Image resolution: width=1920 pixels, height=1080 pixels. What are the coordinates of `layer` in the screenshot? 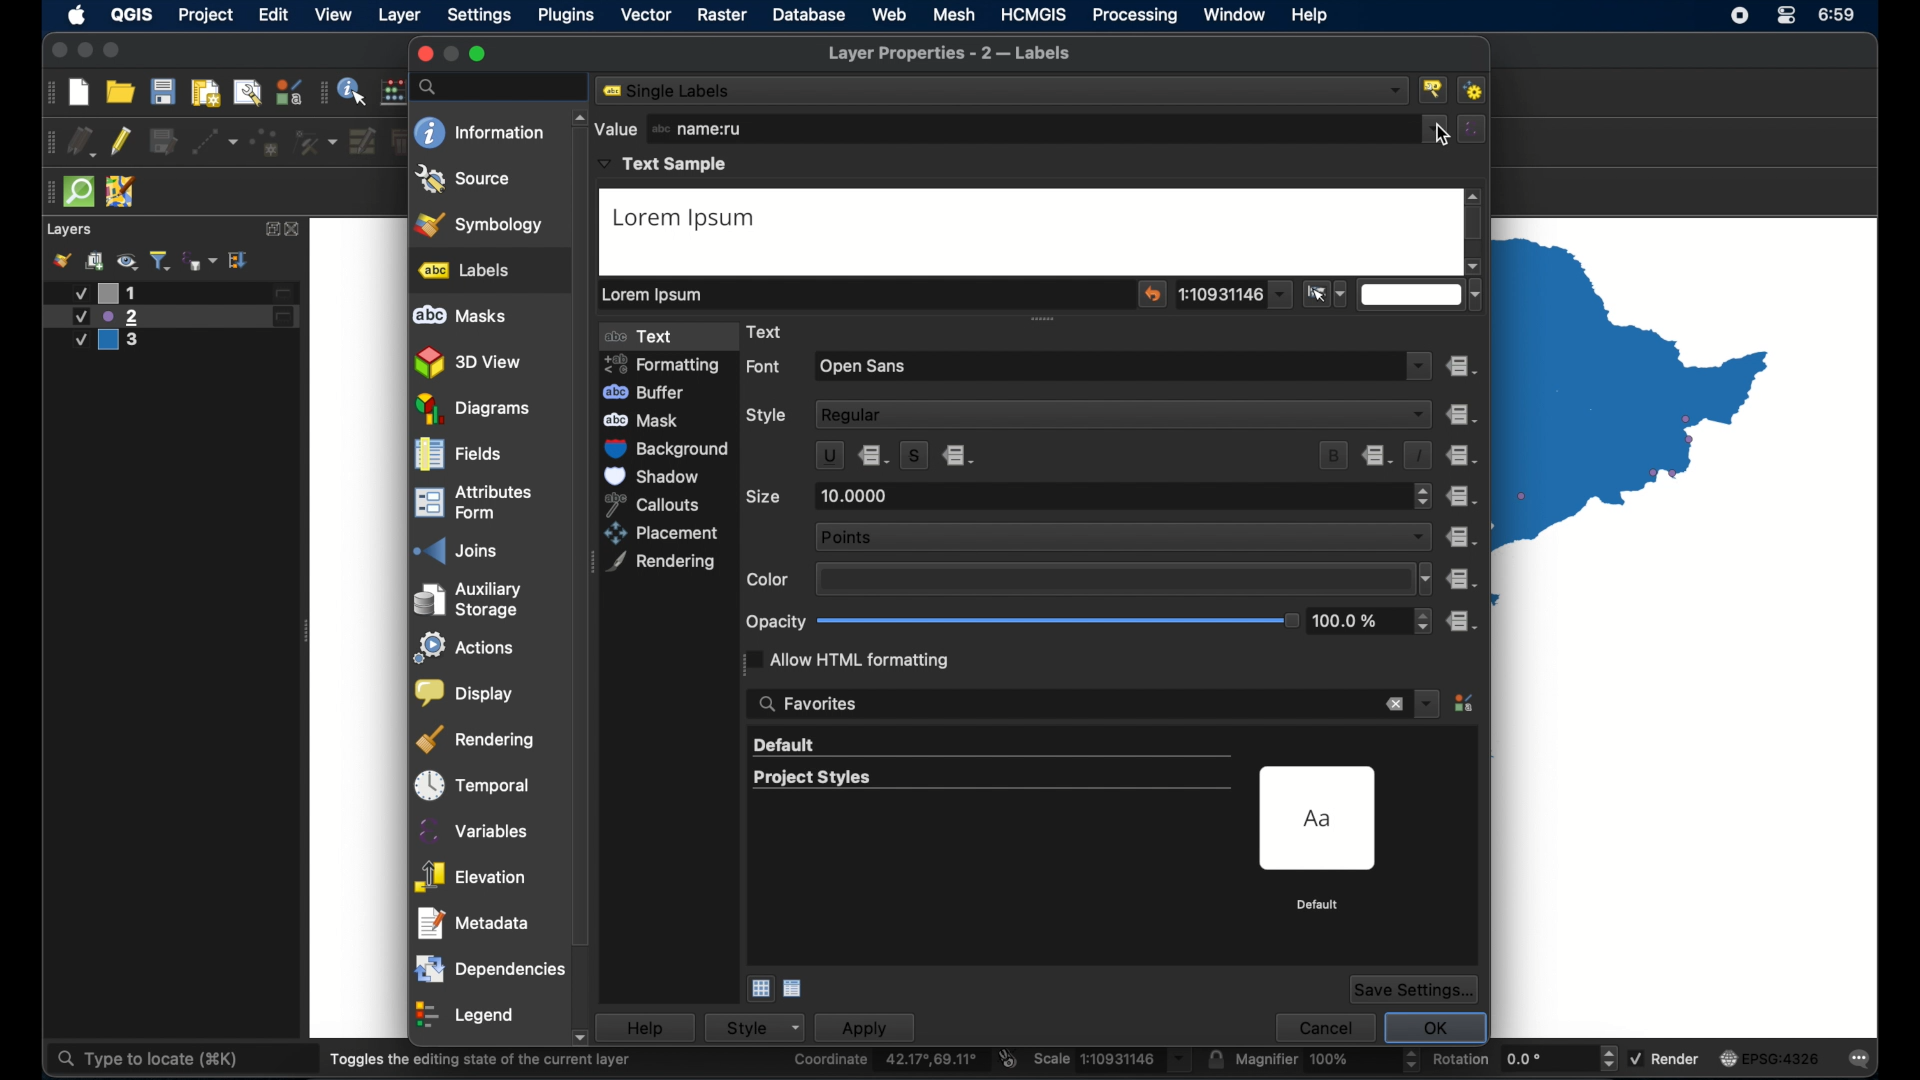 It's located at (401, 16).